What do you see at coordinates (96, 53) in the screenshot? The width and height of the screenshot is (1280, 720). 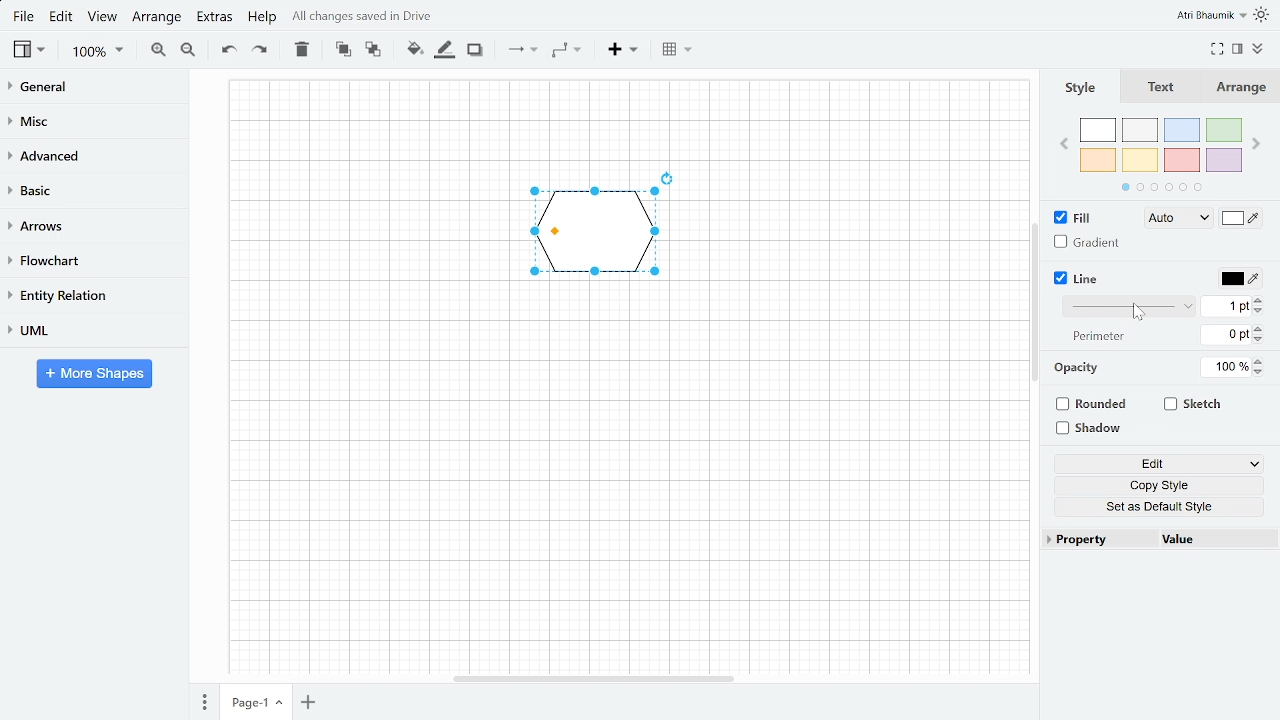 I see `Zoom` at bounding box center [96, 53].